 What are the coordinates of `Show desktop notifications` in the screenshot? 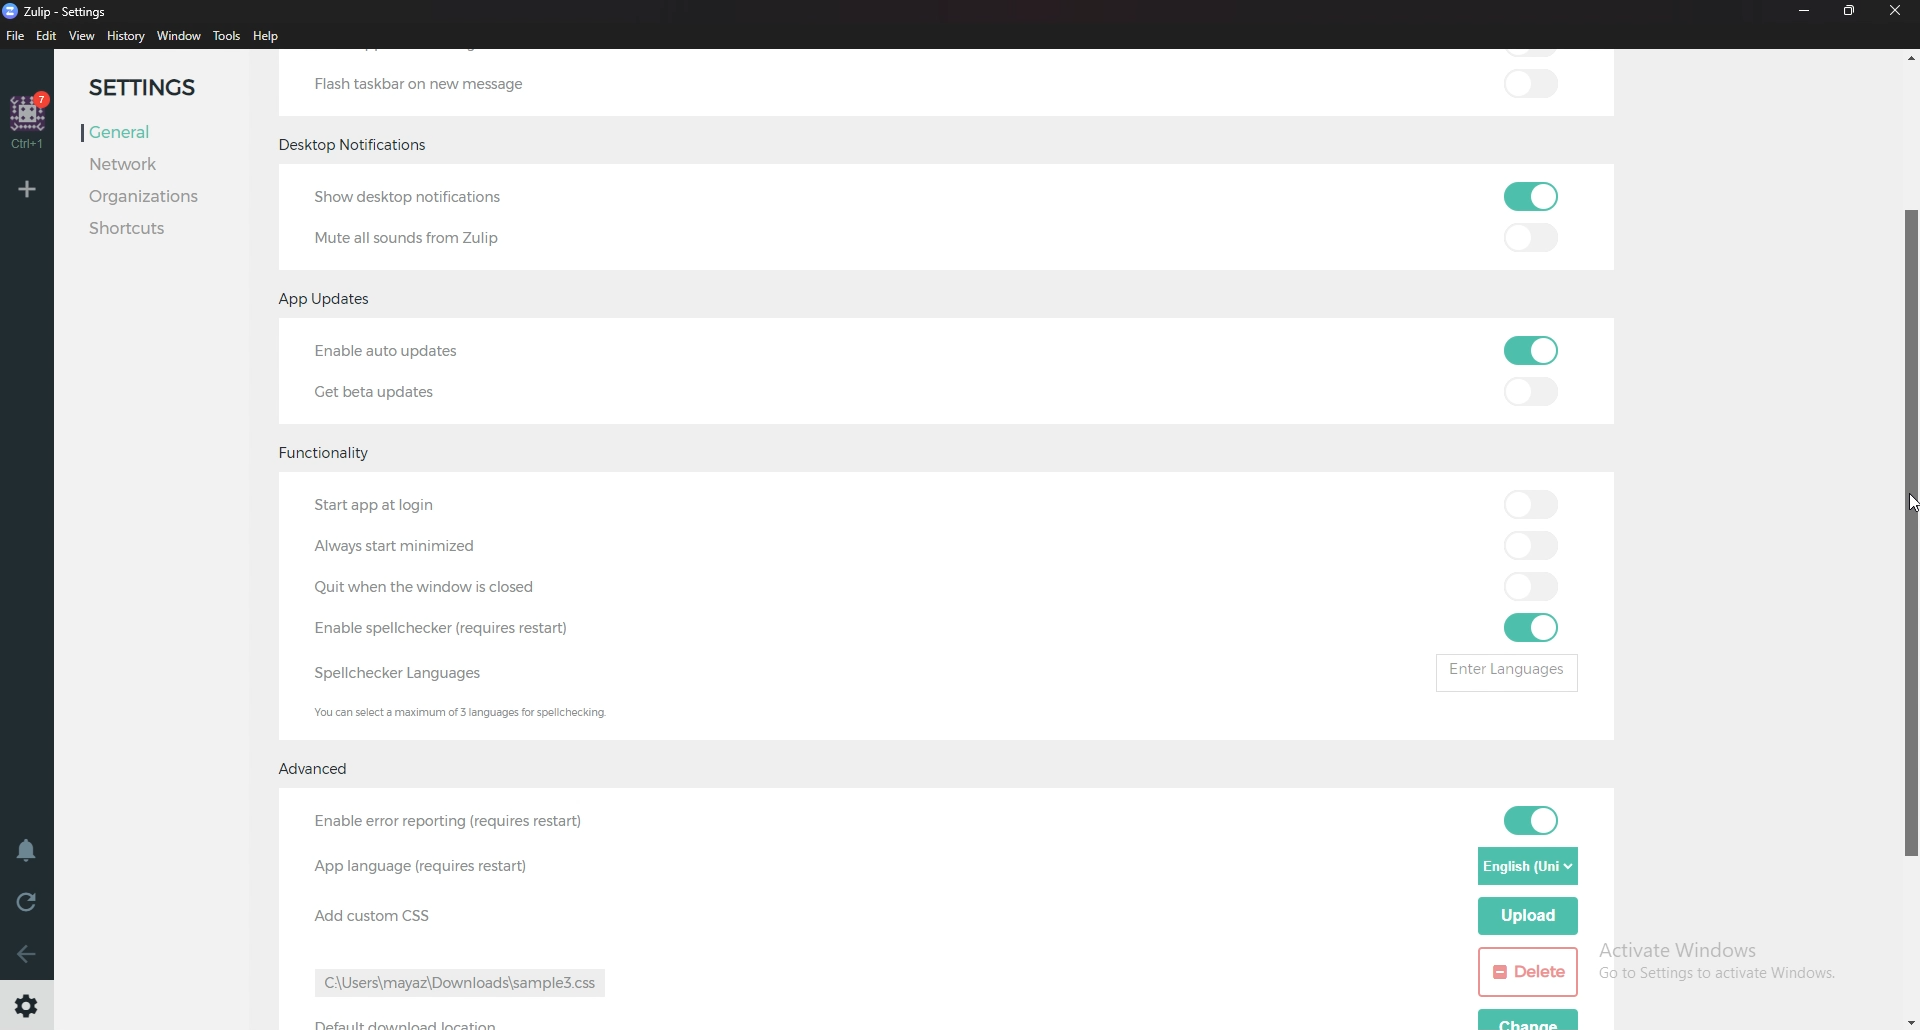 It's located at (421, 198).